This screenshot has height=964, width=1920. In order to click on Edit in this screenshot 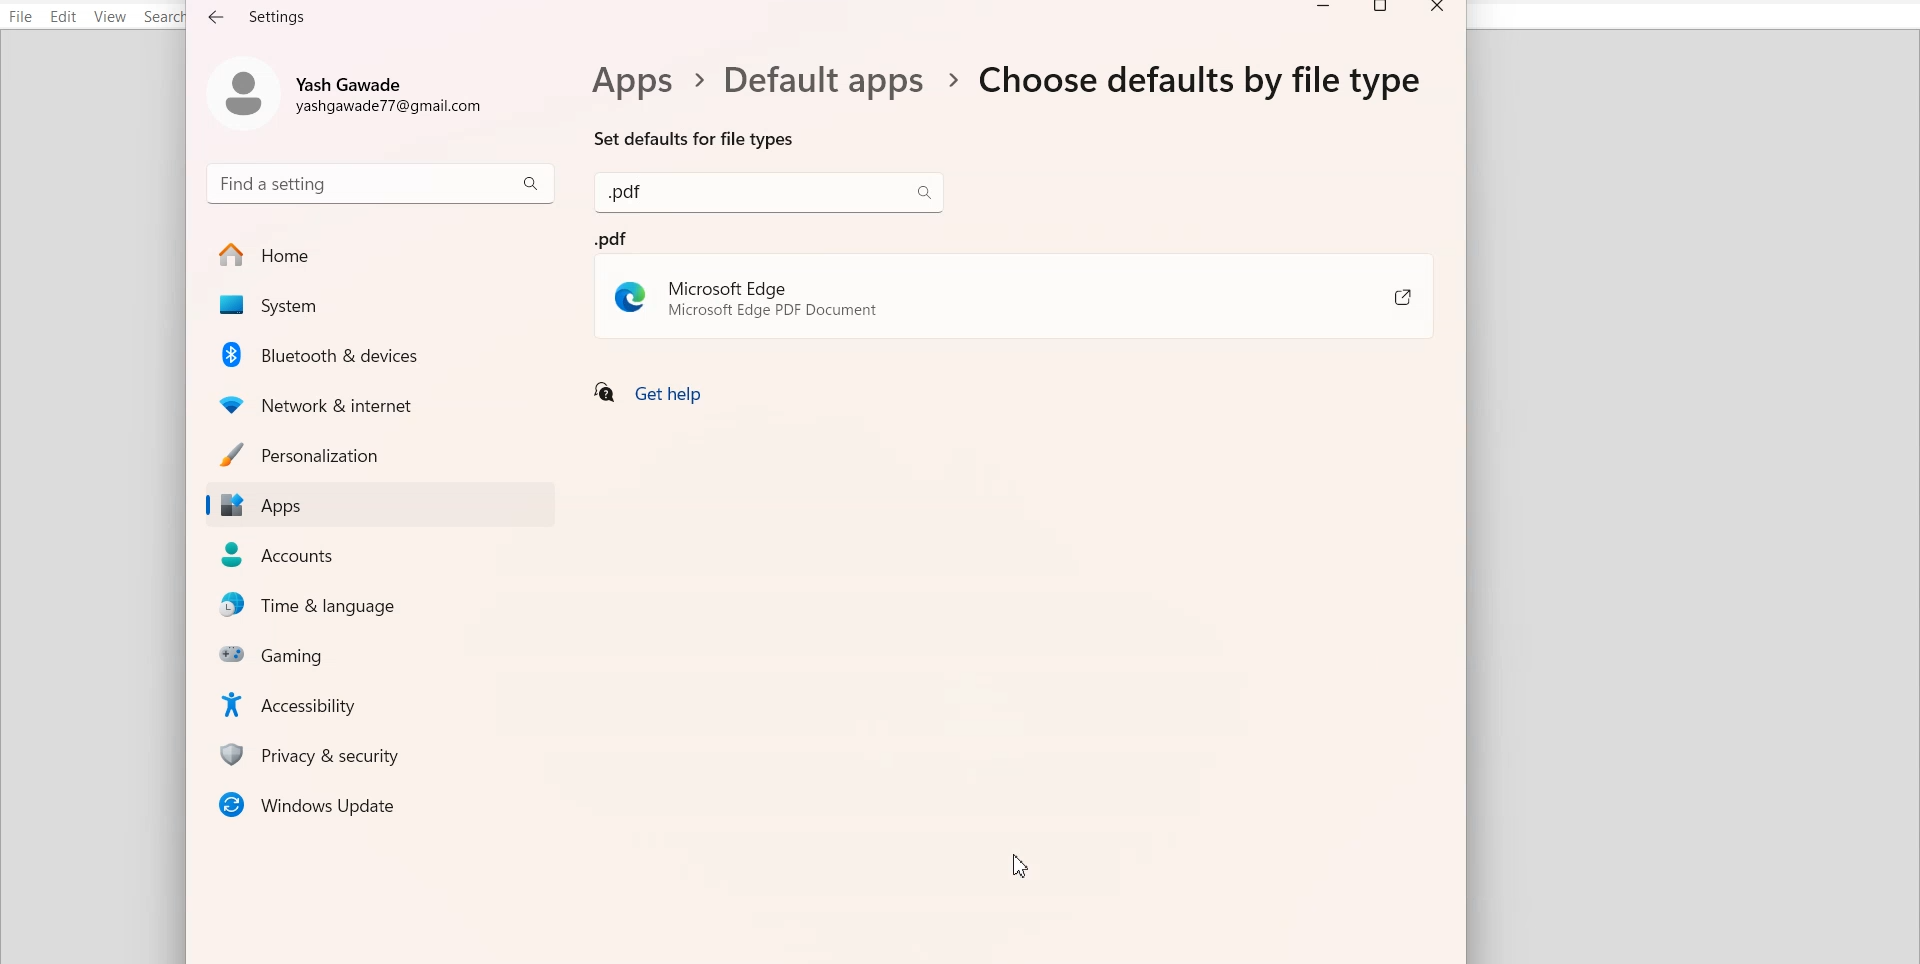, I will do `click(64, 16)`.